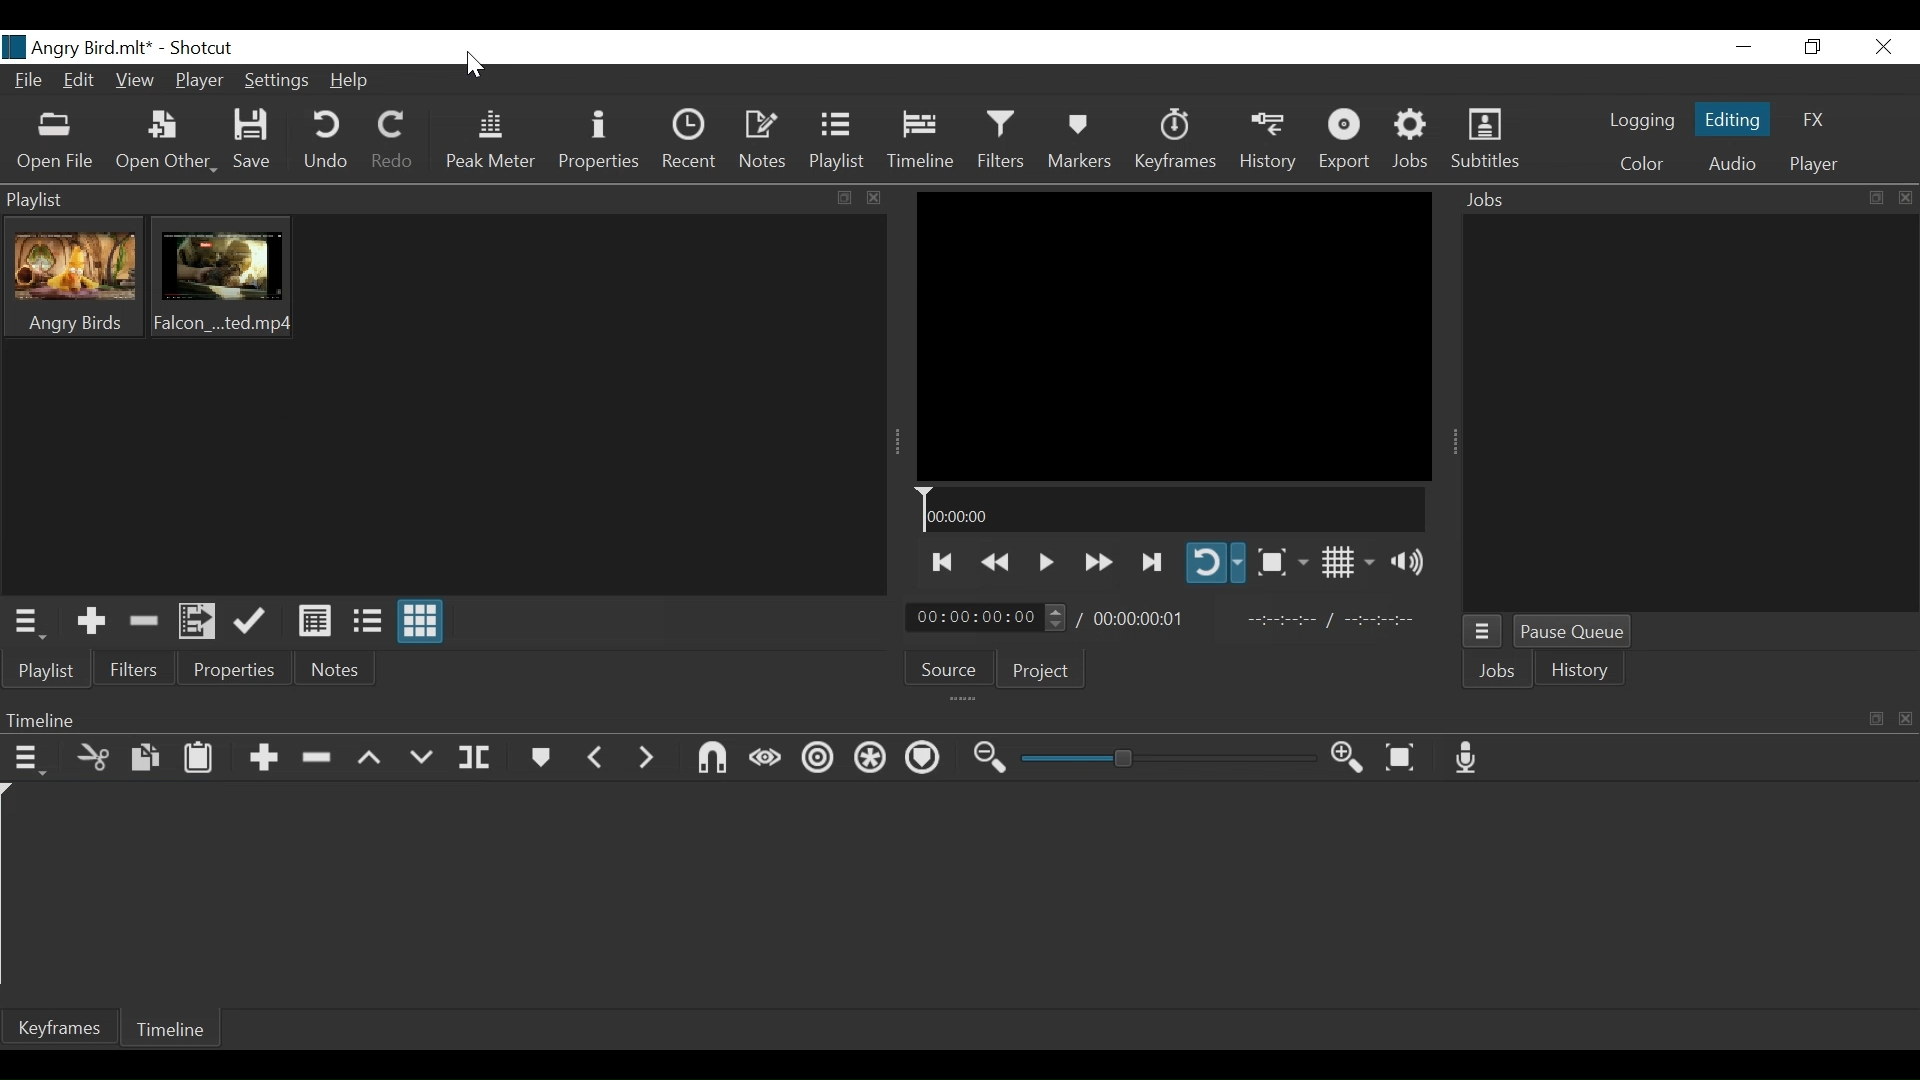  What do you see at coordinates (315, 759) in the screenshot?
I see `Ripple Delete` at bounding box center [315, 759].